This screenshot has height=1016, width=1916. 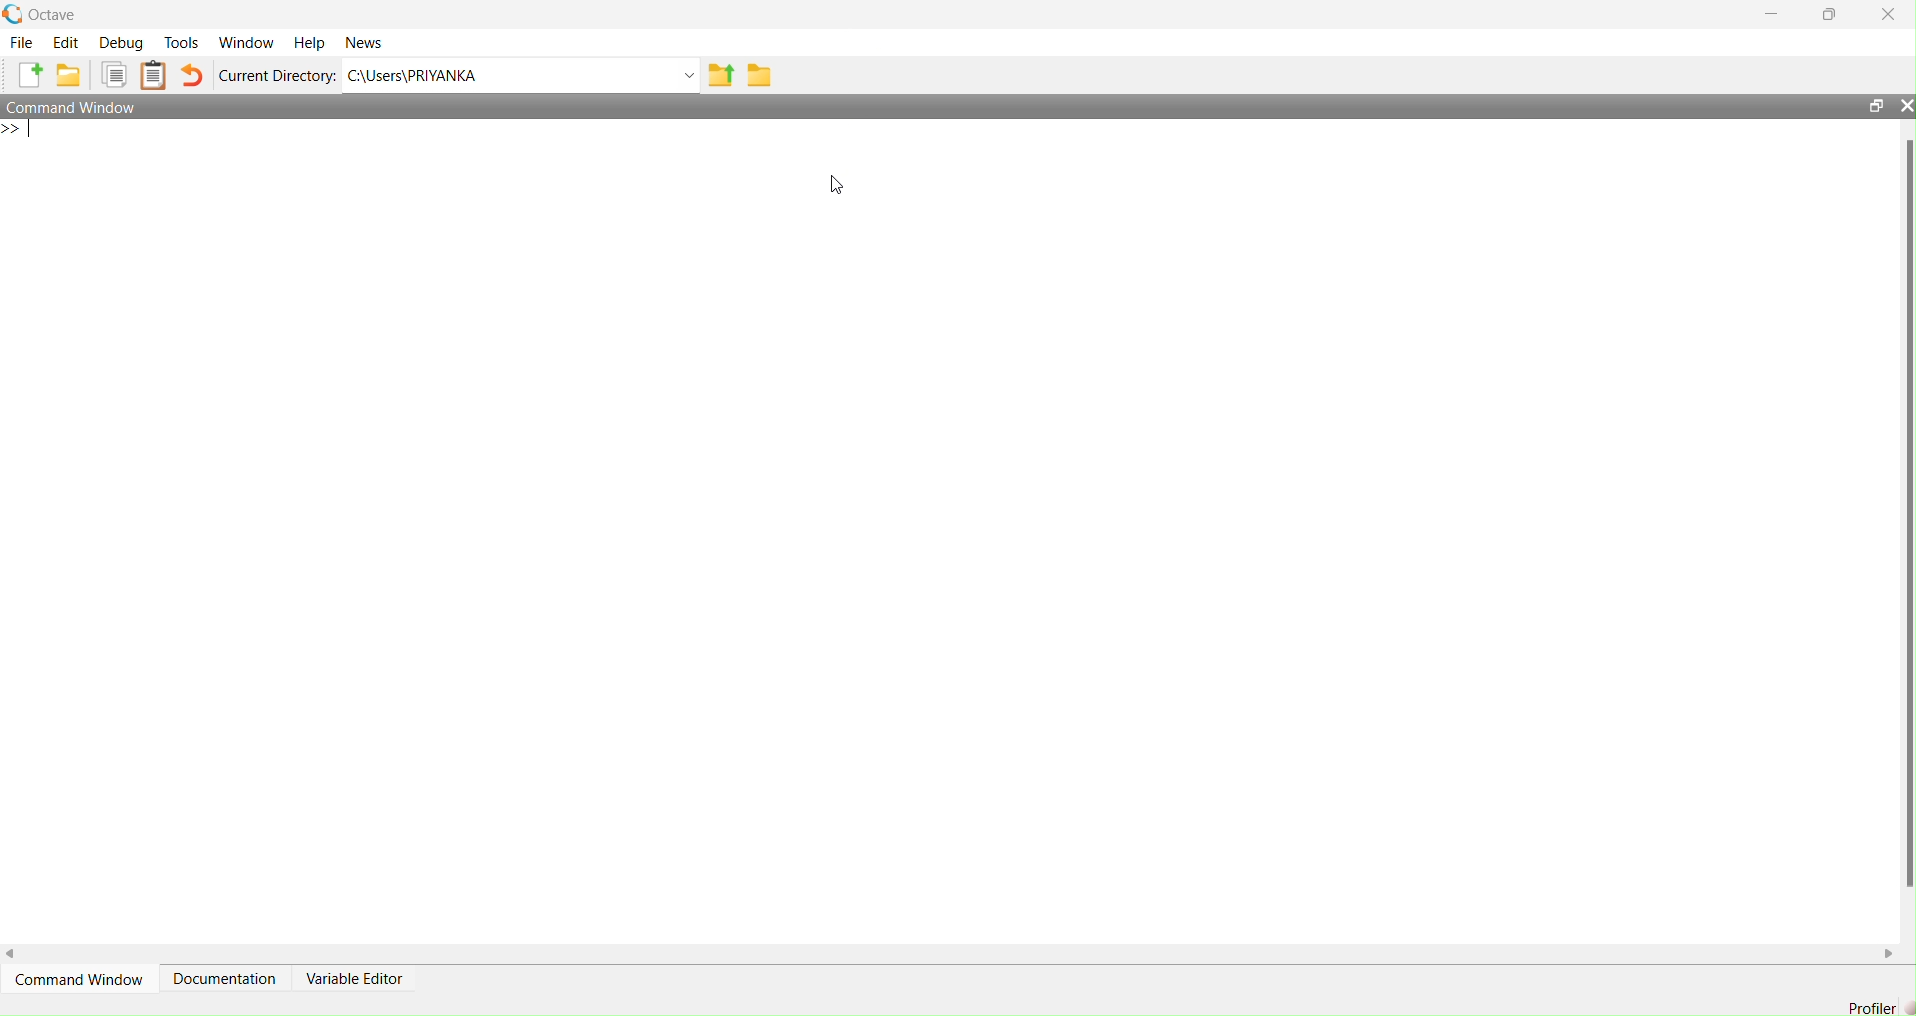 I want to click on Documentation, so click(x=221, y=970).